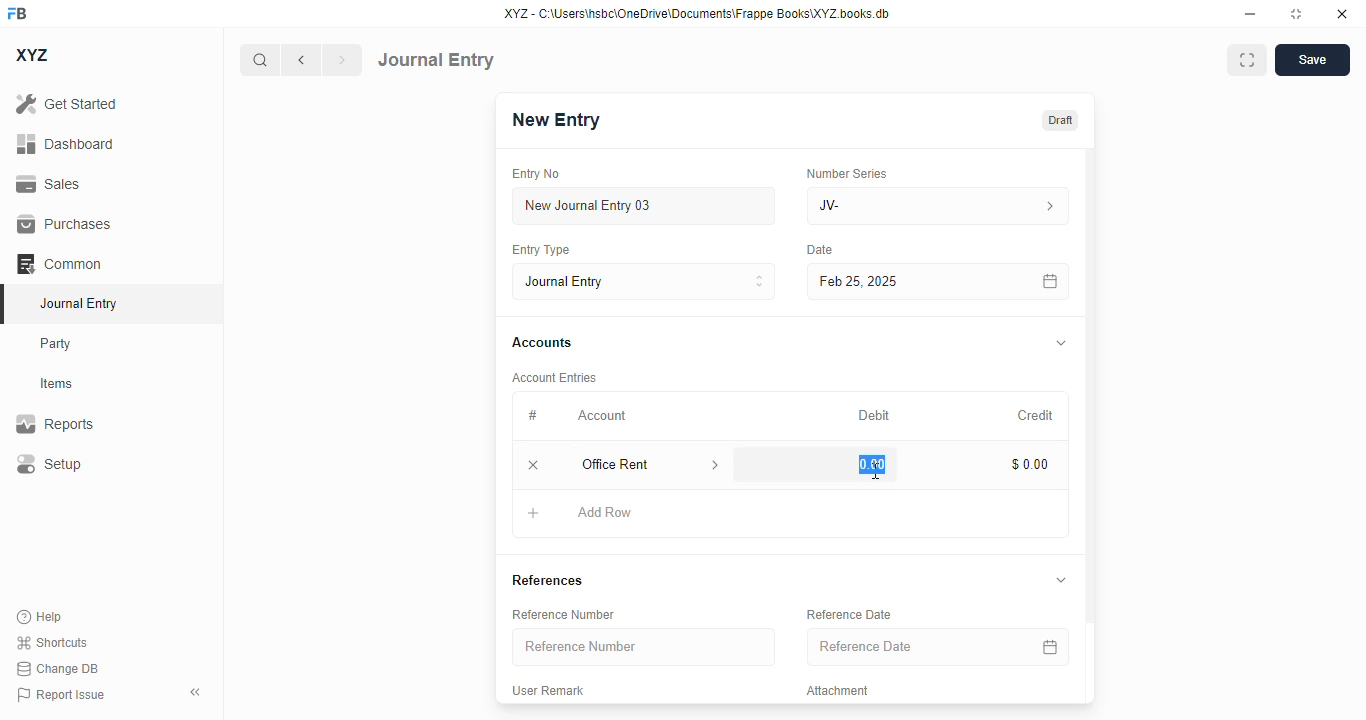 The image size is (1366, 720). Describe the element at coordinates (554, 377) in the screenshot. I see `account entries` at that location.